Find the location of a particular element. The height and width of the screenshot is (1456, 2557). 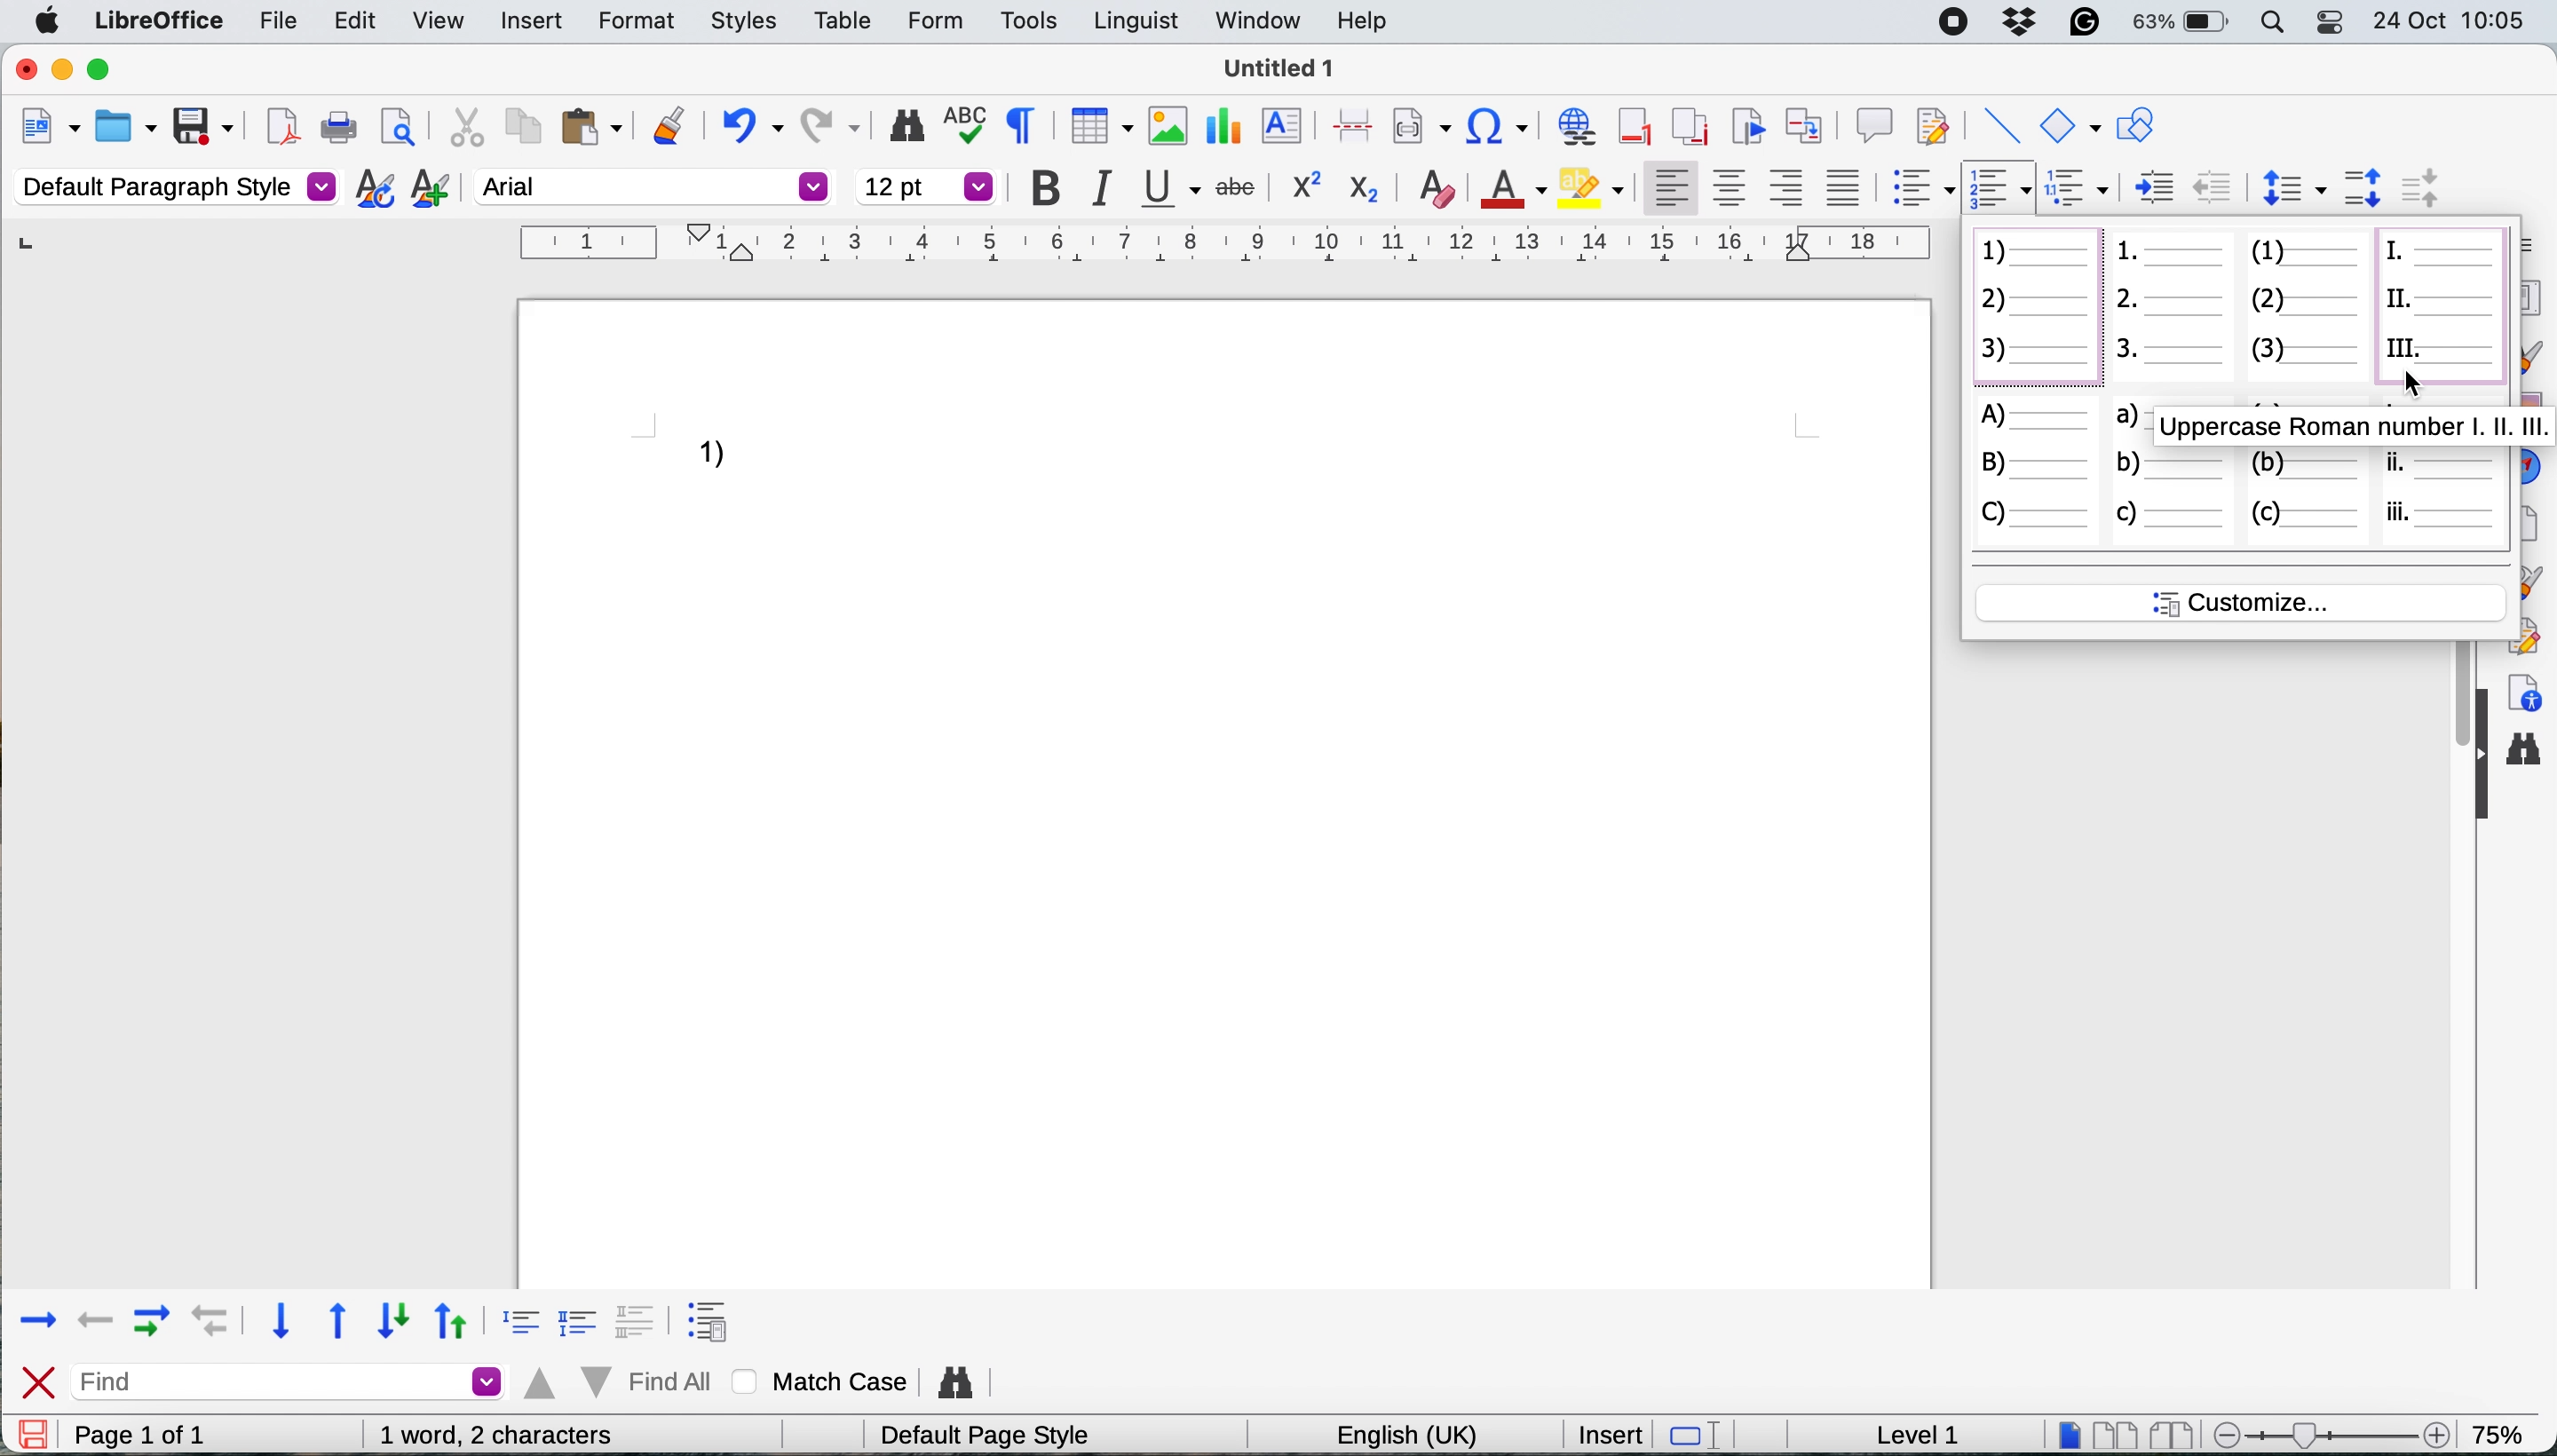

font is located at coordinates (653, 186).